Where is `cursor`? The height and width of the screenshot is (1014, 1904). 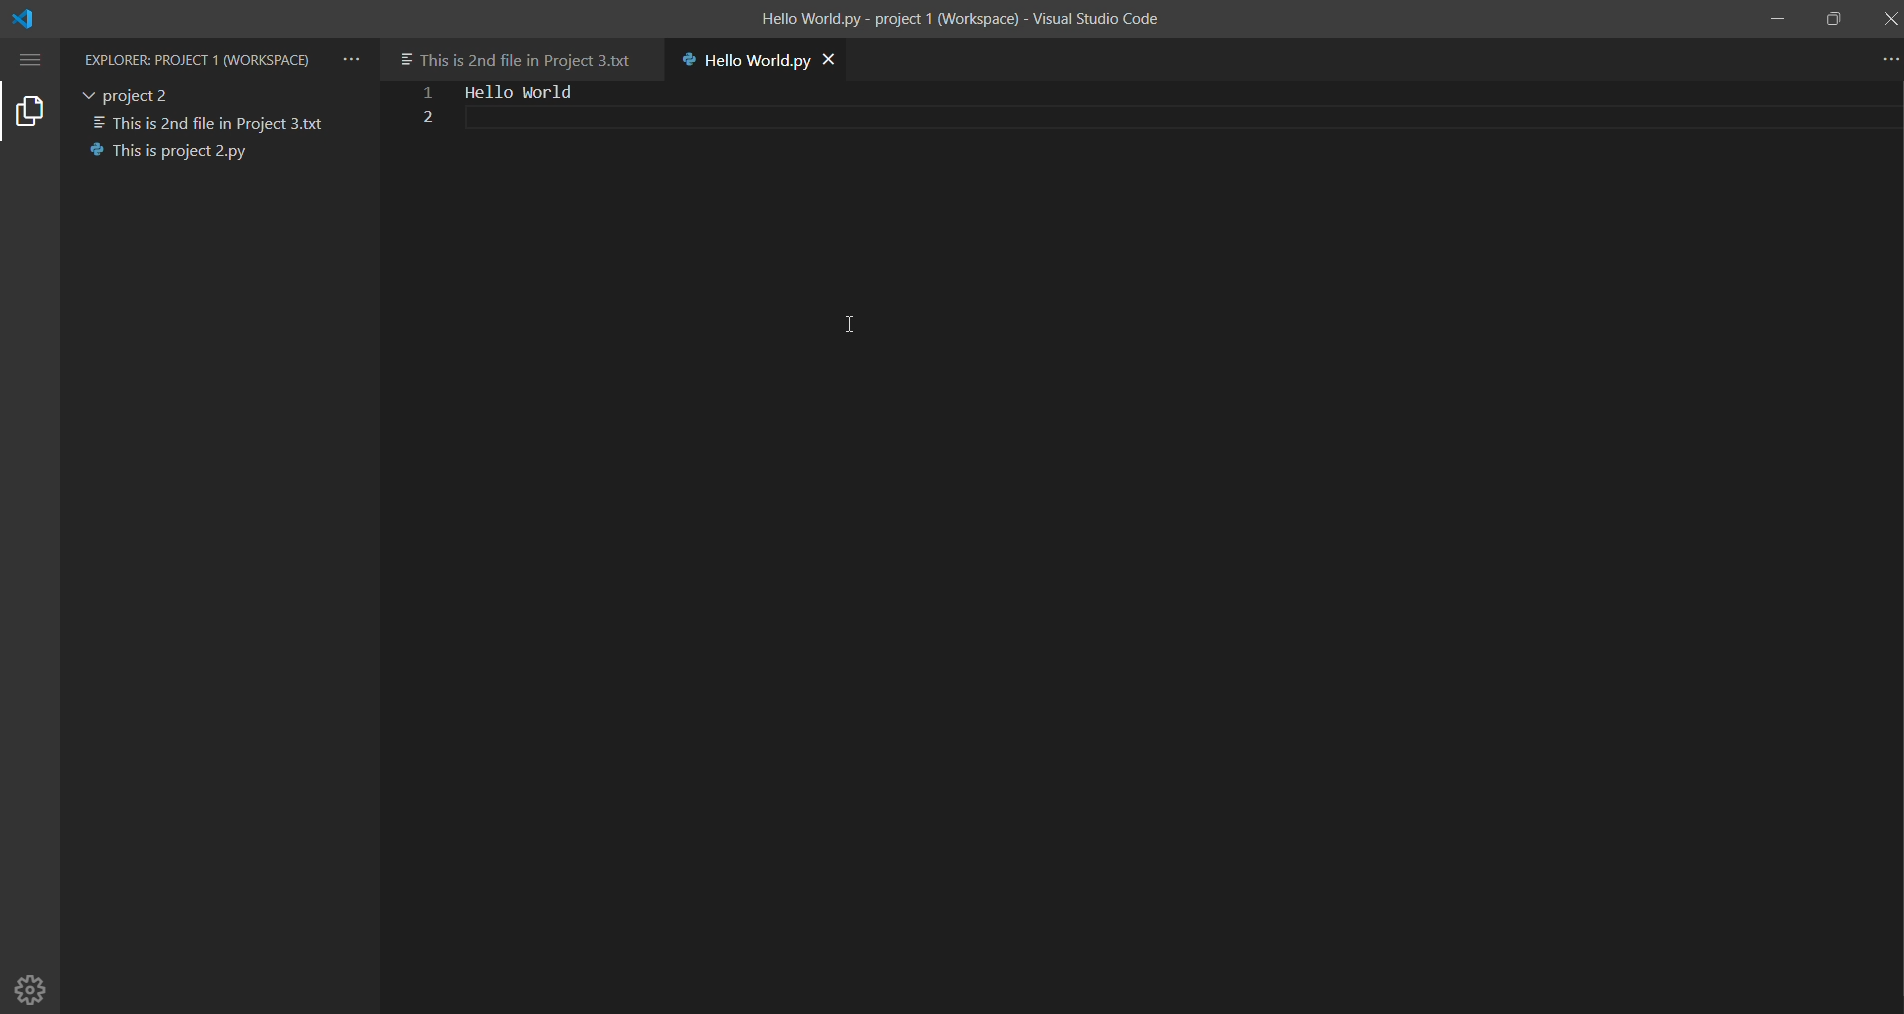 cursor is located at coordinates (847, 323).